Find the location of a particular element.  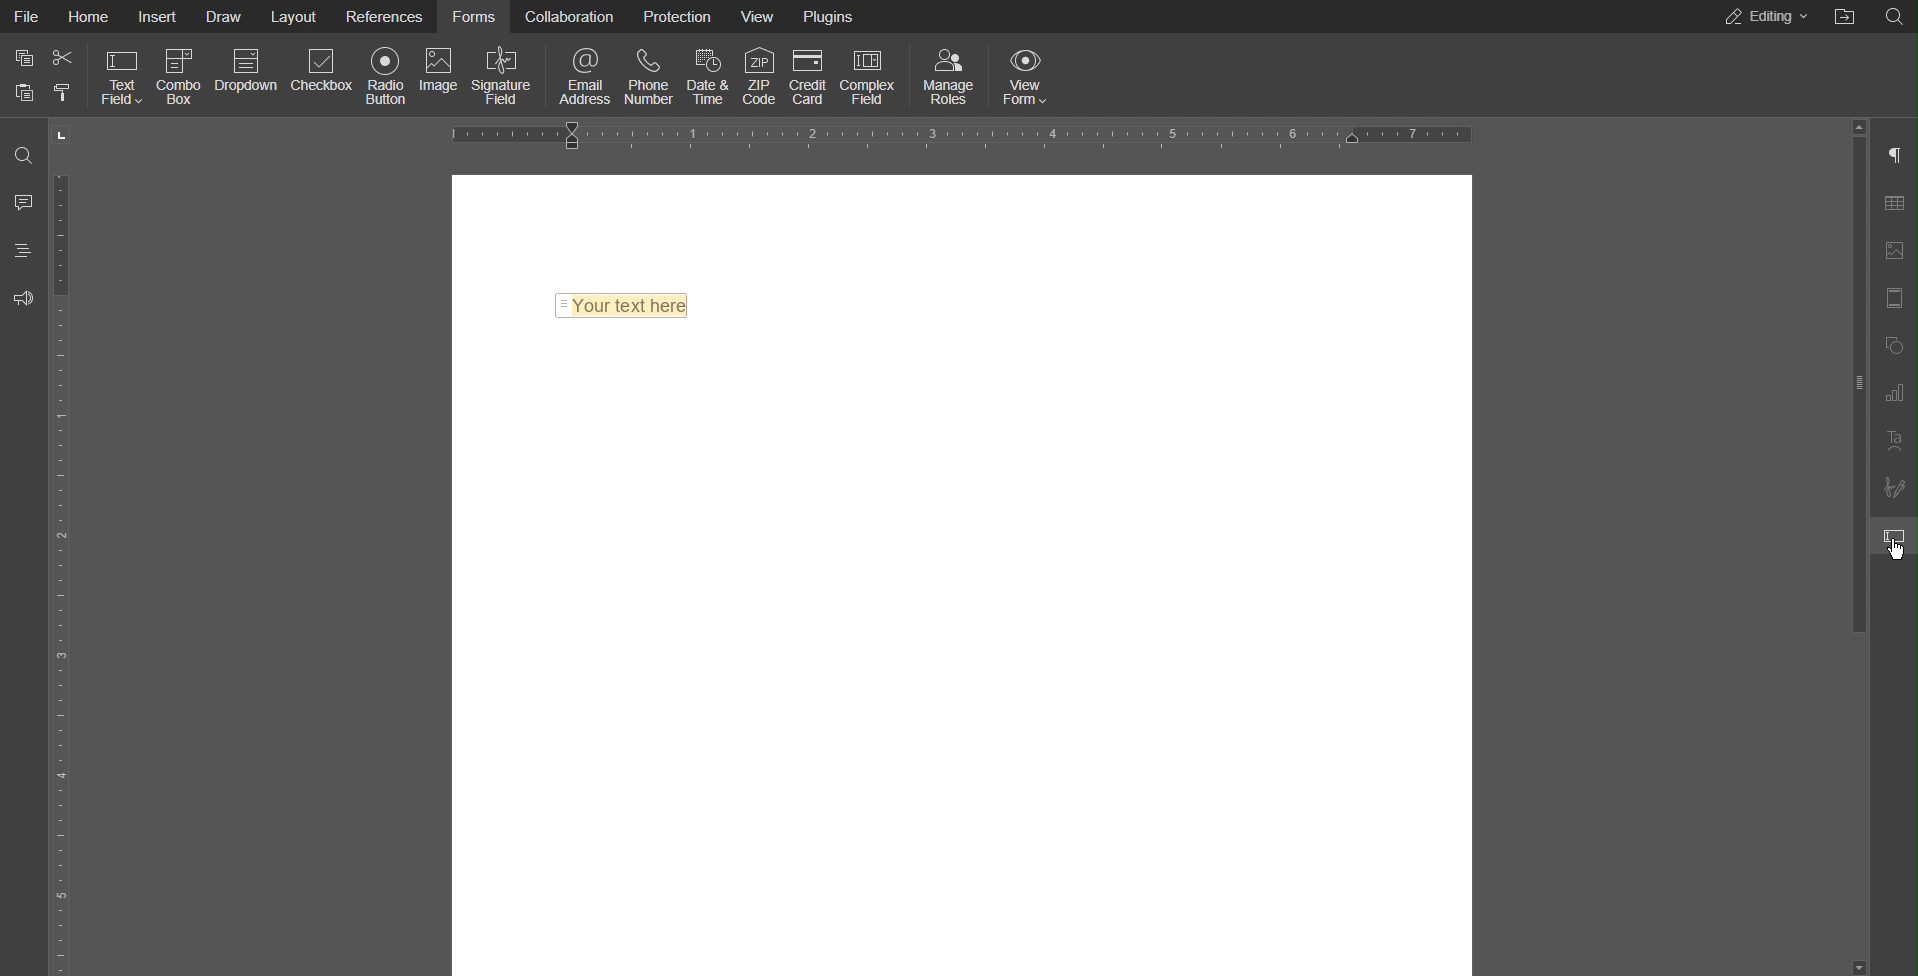

Text Art is located at coordinates (1892, 441).